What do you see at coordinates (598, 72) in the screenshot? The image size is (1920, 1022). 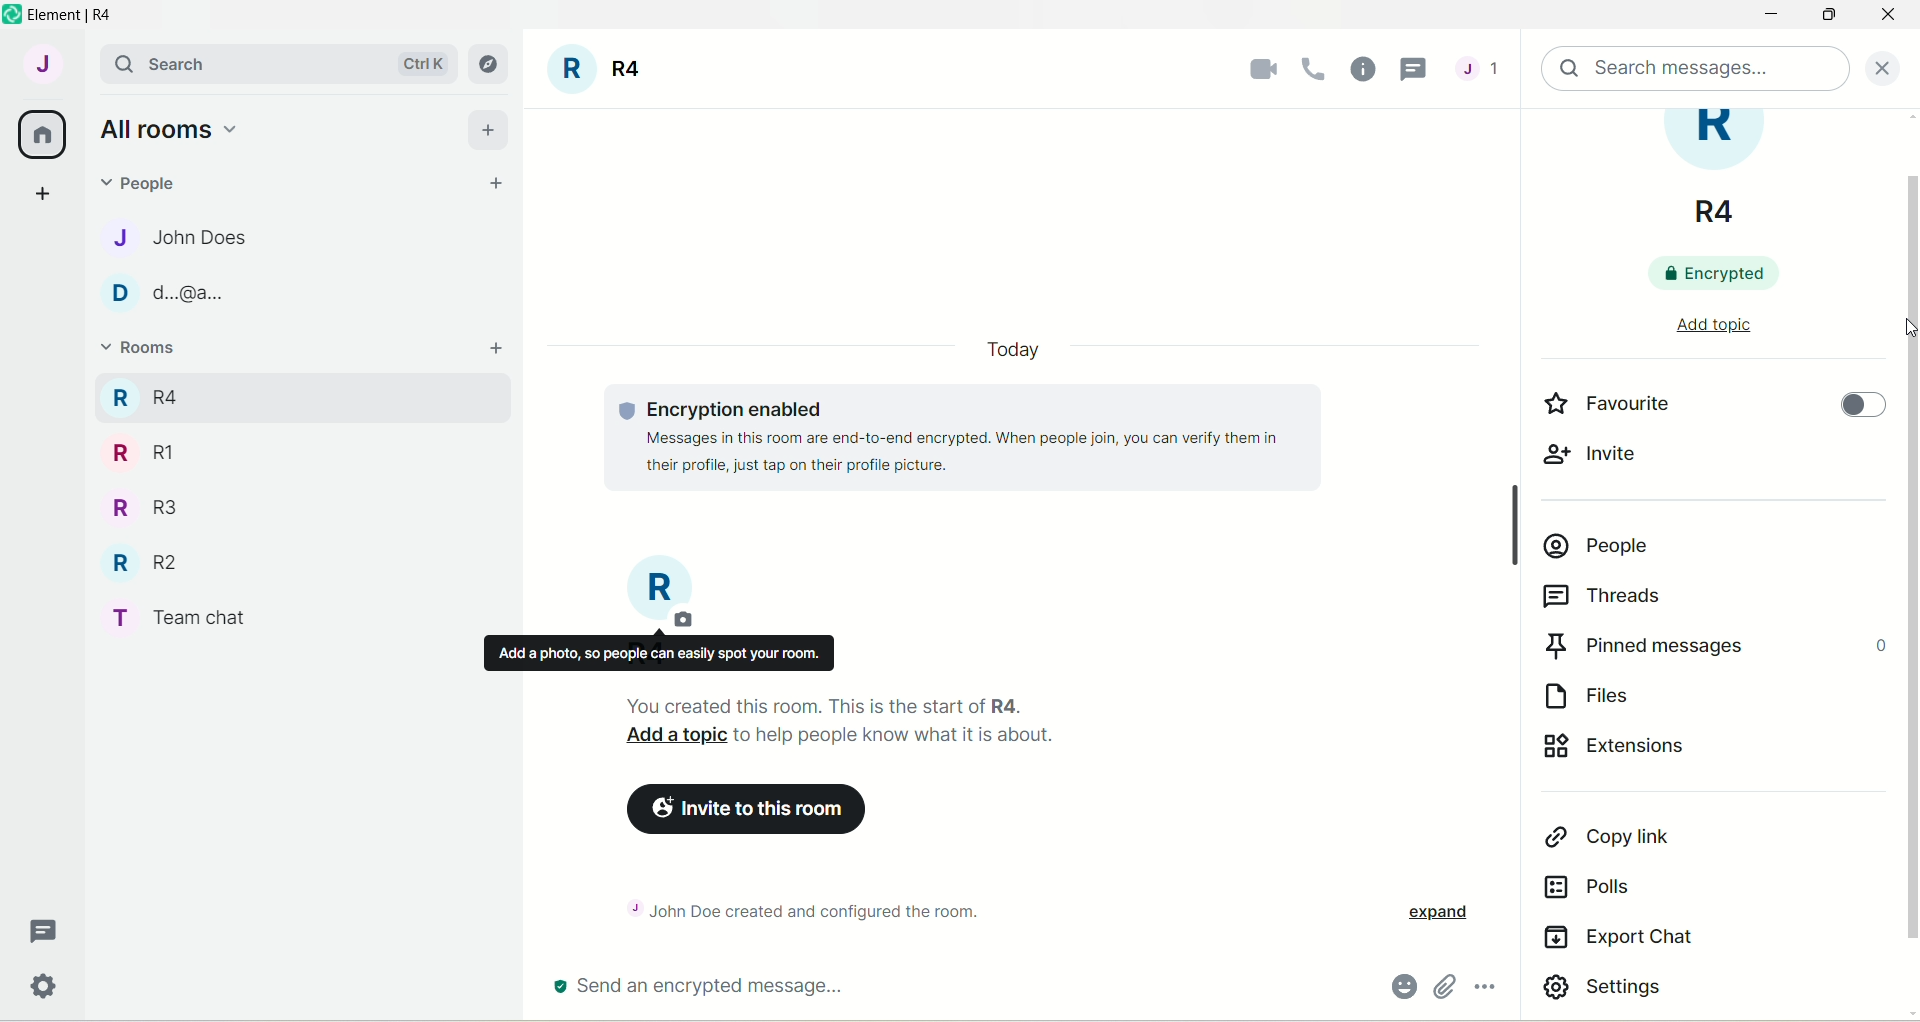 I see `room title` at bounding box center [598, 72].